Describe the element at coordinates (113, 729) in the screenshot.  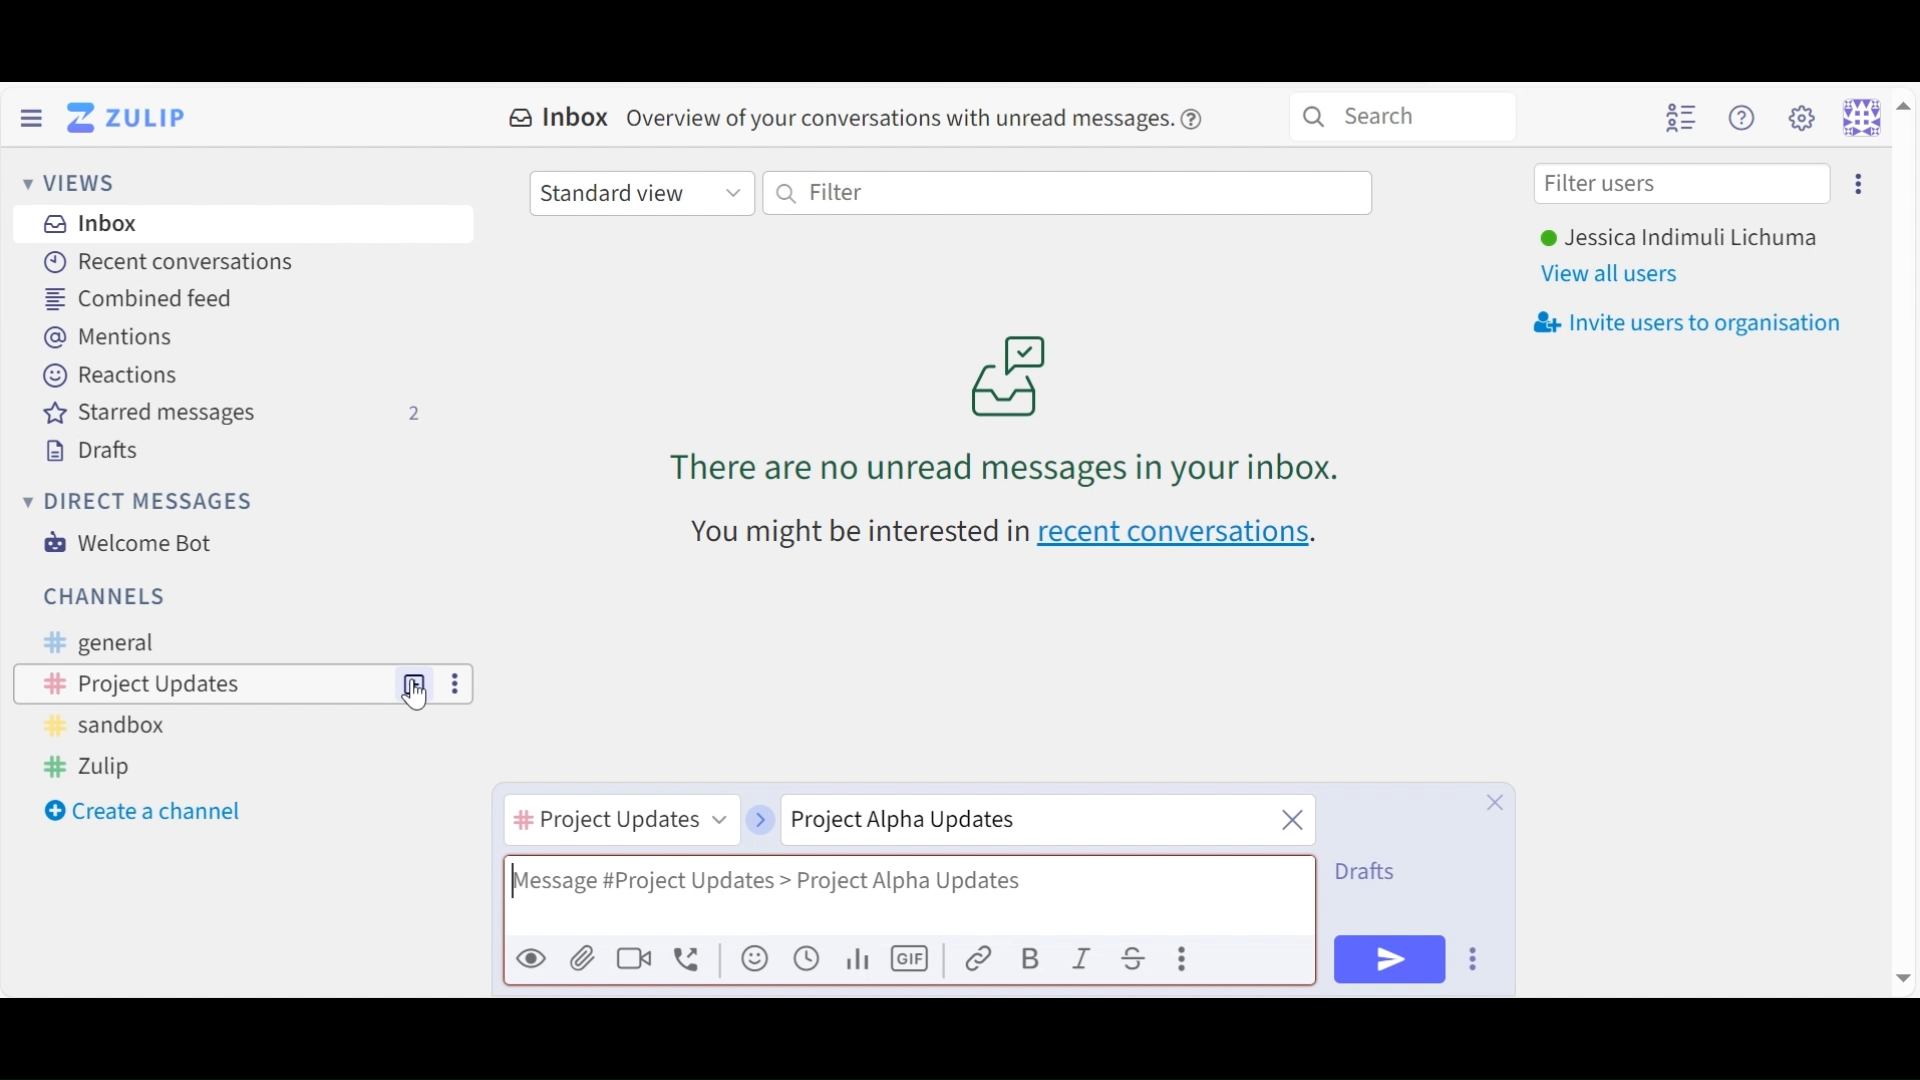
I see `Sandbox Channel` at that location.